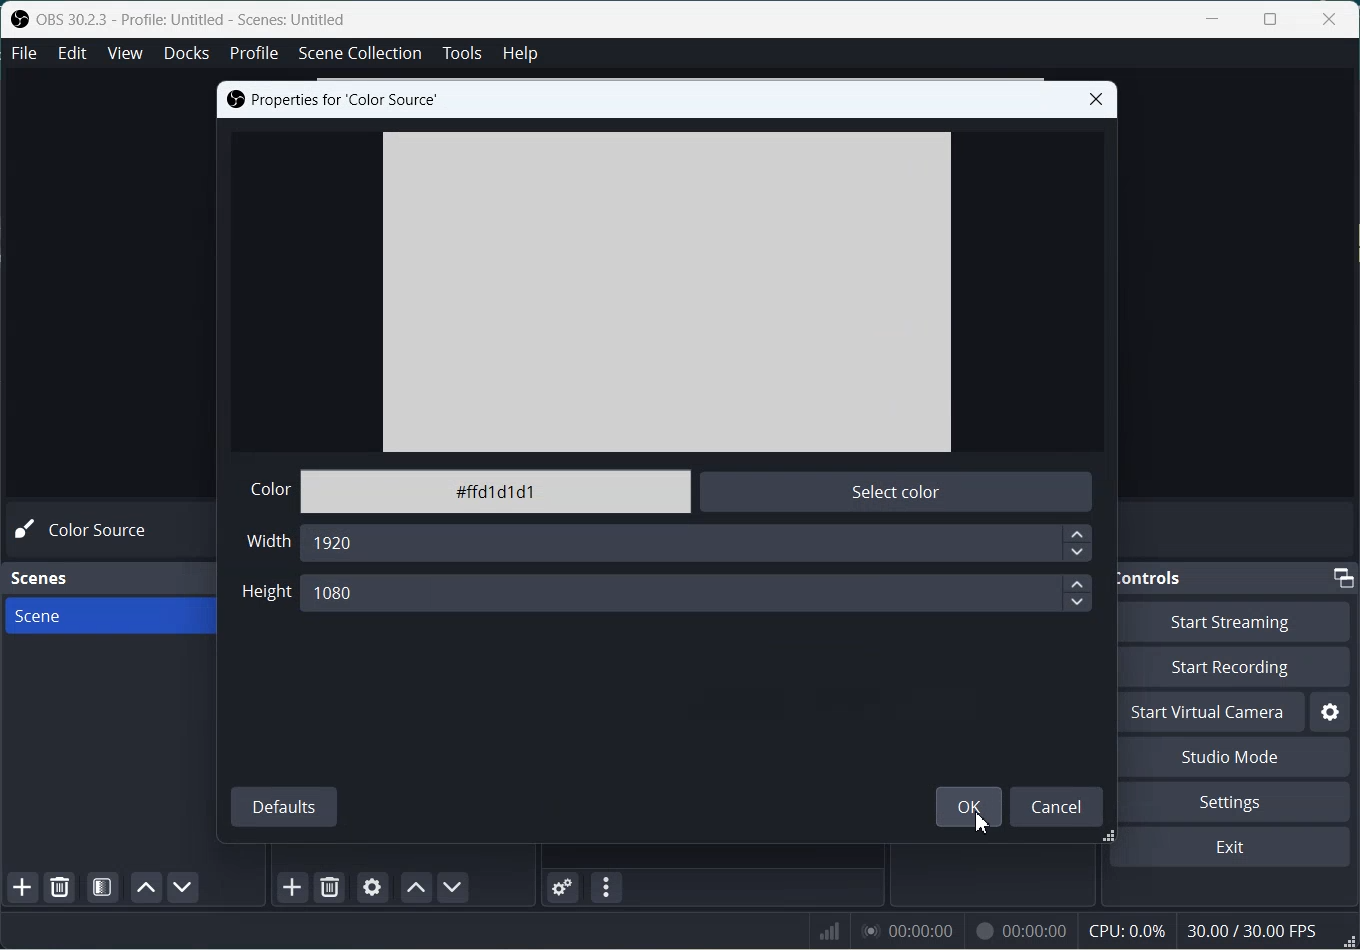  What do you see at coordinates (332, 887) in the screenshot?
I see `Remove Source` at bounding box center [332, 887].